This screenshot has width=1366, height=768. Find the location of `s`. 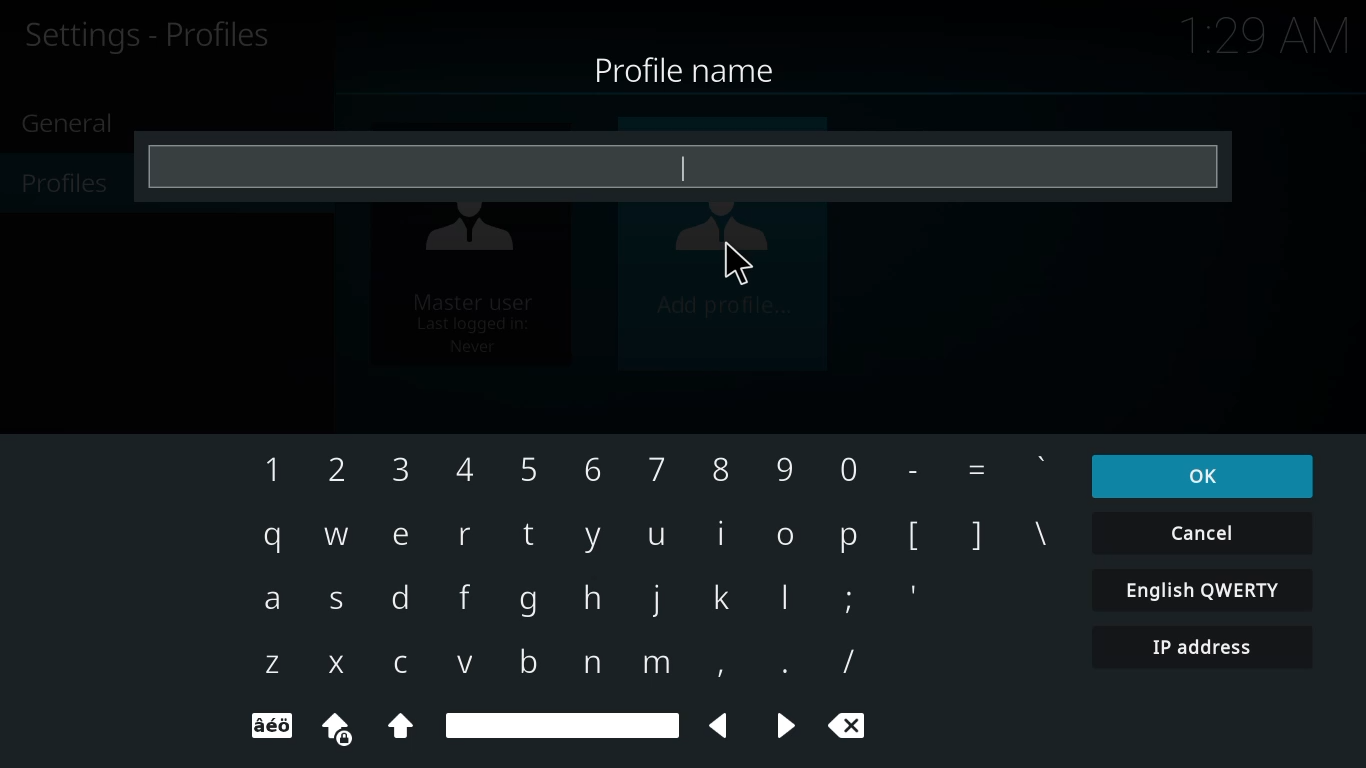

s is located at coordinates (336, 599).